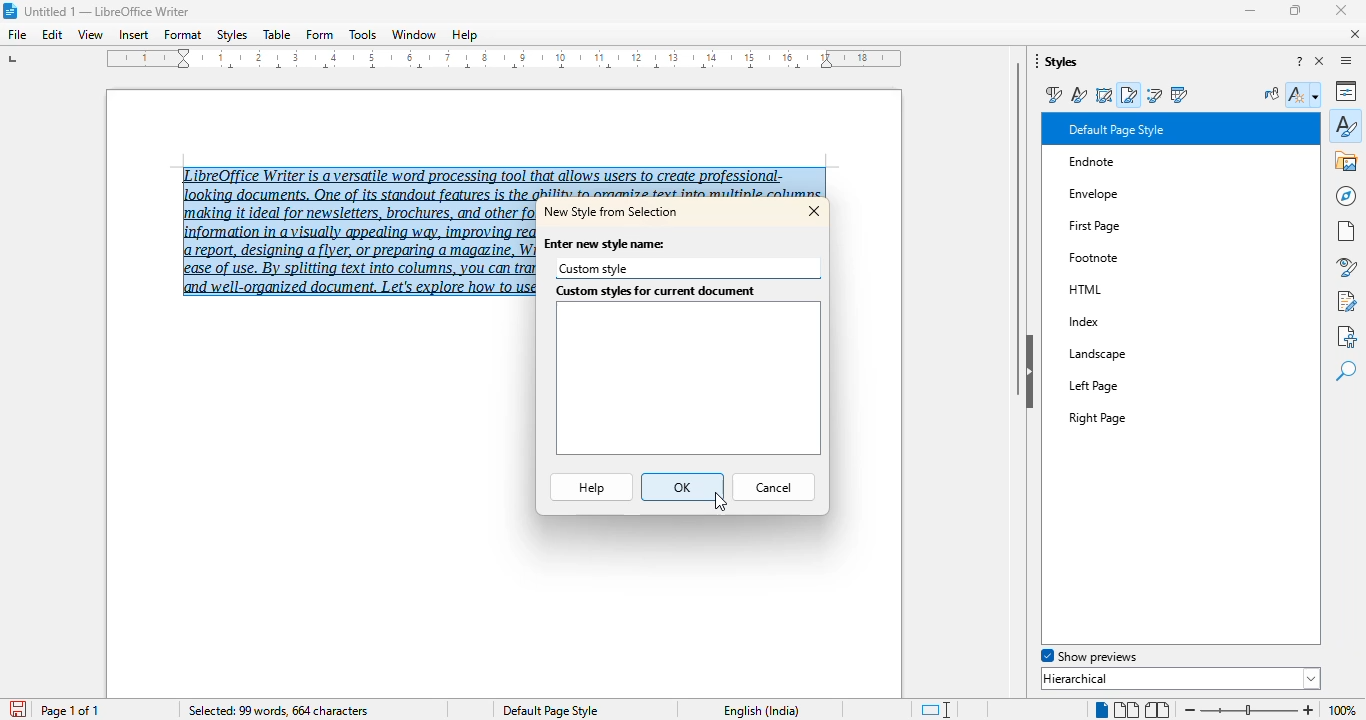 The width and height of the screenshot is (1366, 720). Describe the element at coordinates (232, 35) in the screenshot. I see `styles` at that location.